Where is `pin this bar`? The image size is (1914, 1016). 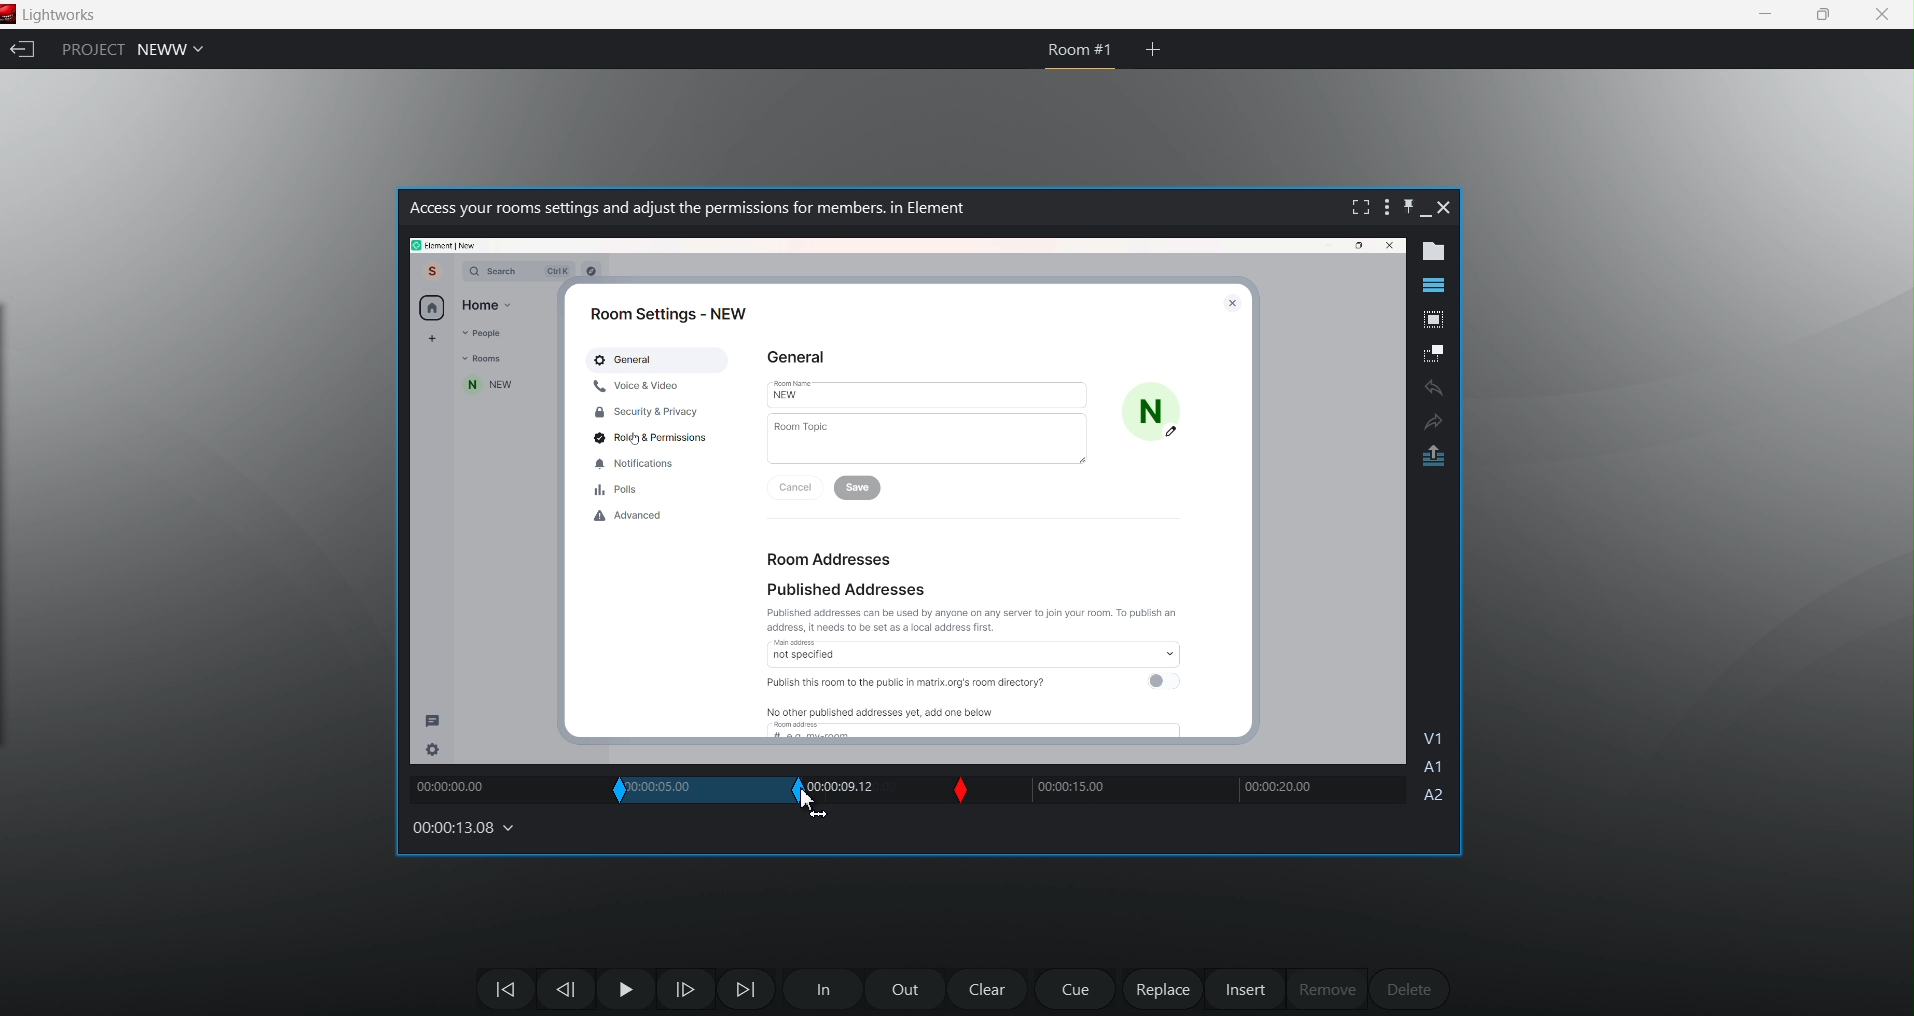
pin this bar is located at coordinates (1407, 203).